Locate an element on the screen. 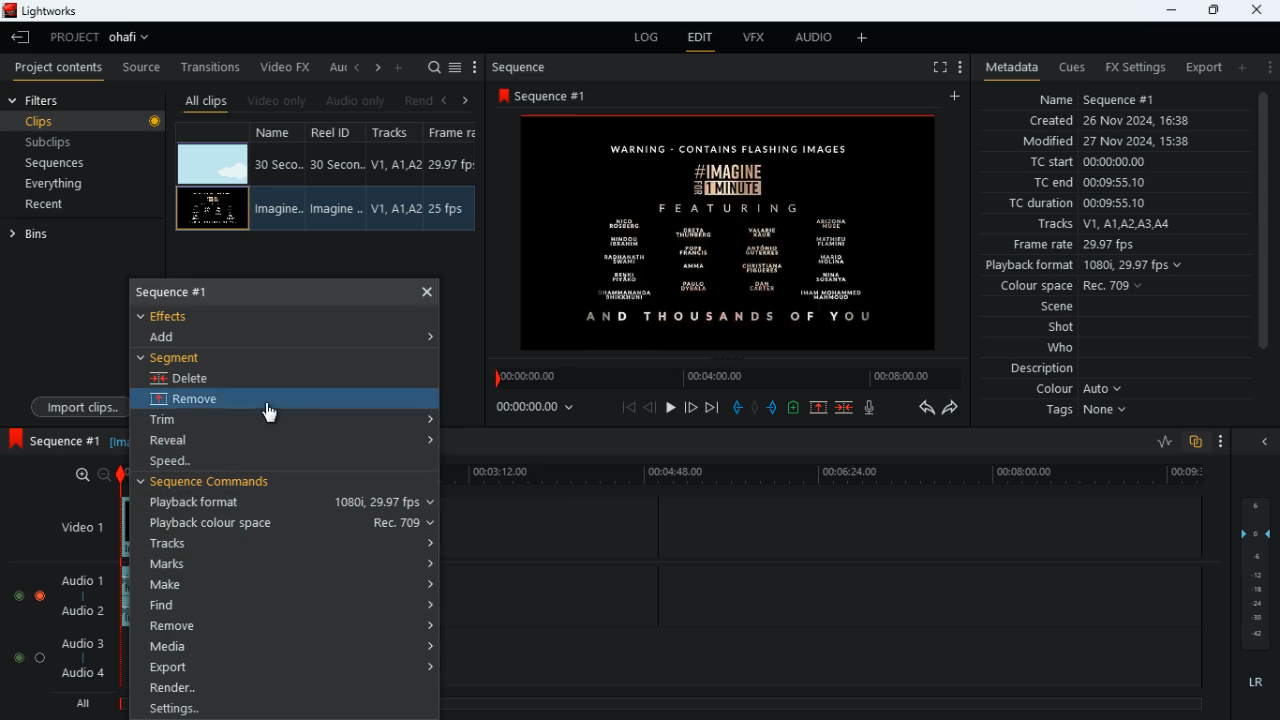 The image size is (1280, 720). modified is located at coordinates (1113, 141).